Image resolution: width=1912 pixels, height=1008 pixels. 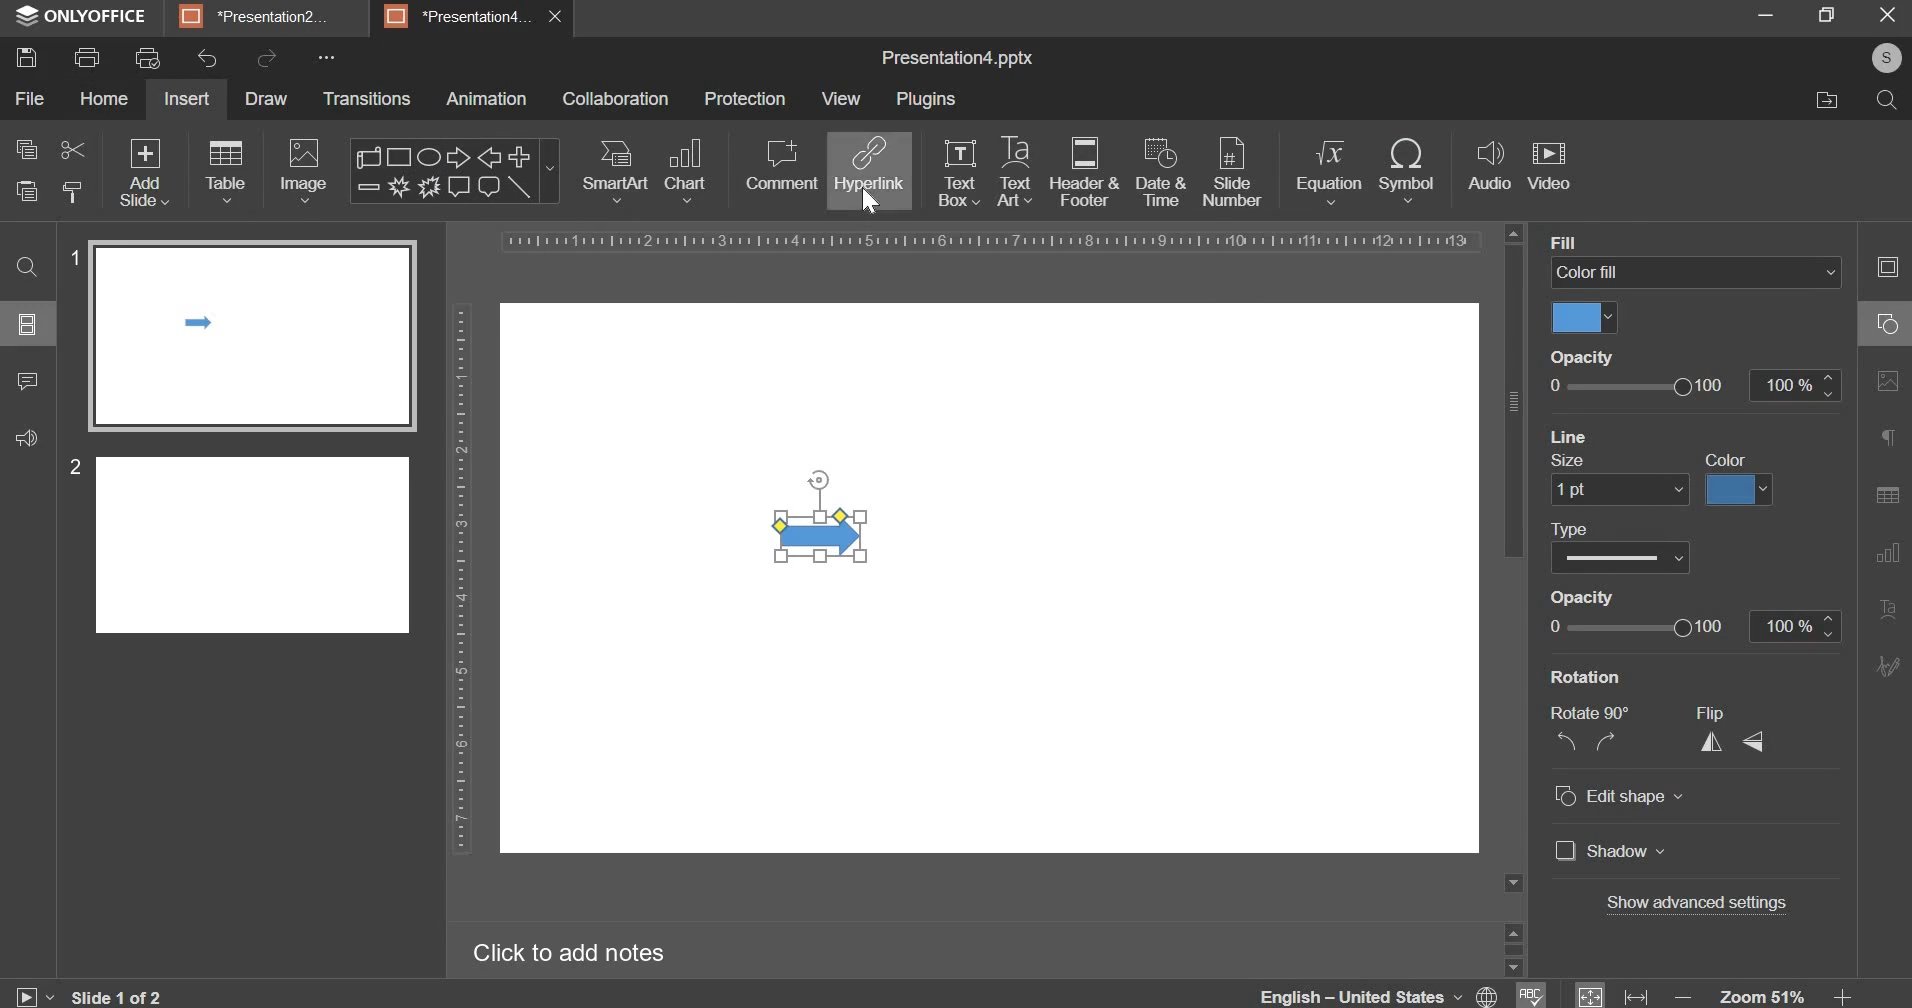 I want to click on transitions, so click(x=368, y=100).